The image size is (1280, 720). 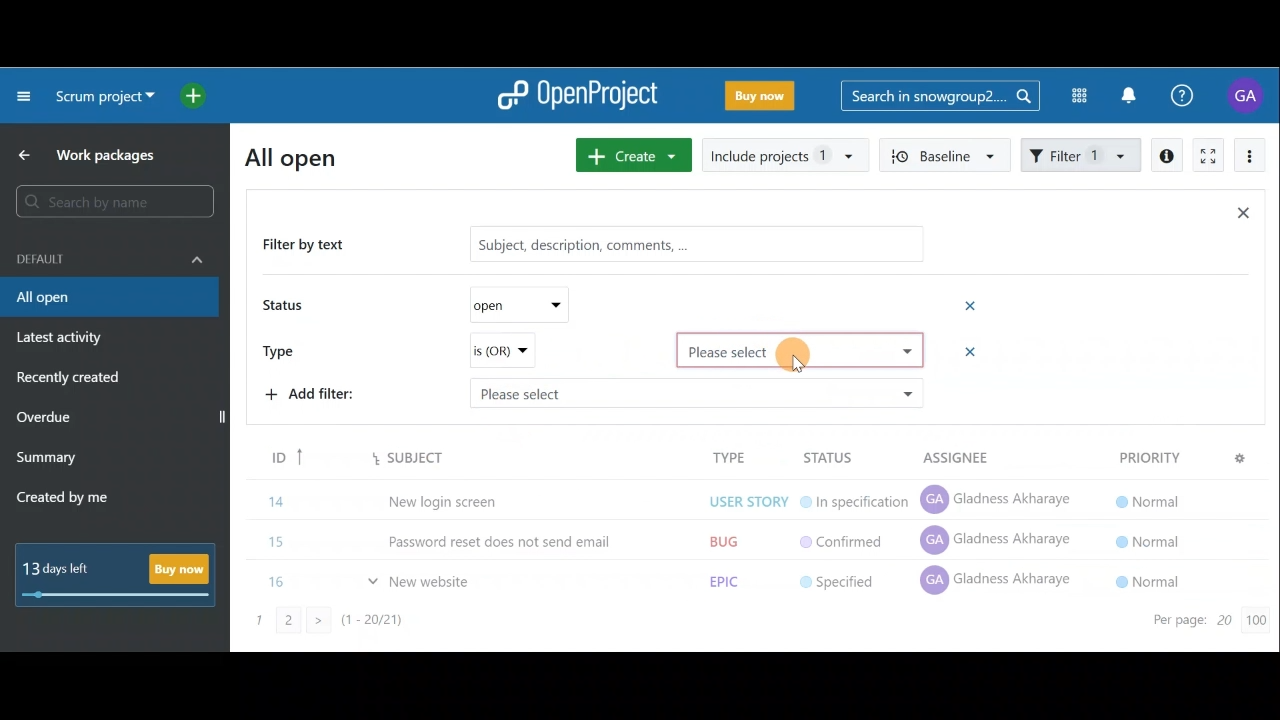 What do you see at coordinates (501, 351) in the screenshot?
I see `Is (OR)` at bounding box center [501, 351].